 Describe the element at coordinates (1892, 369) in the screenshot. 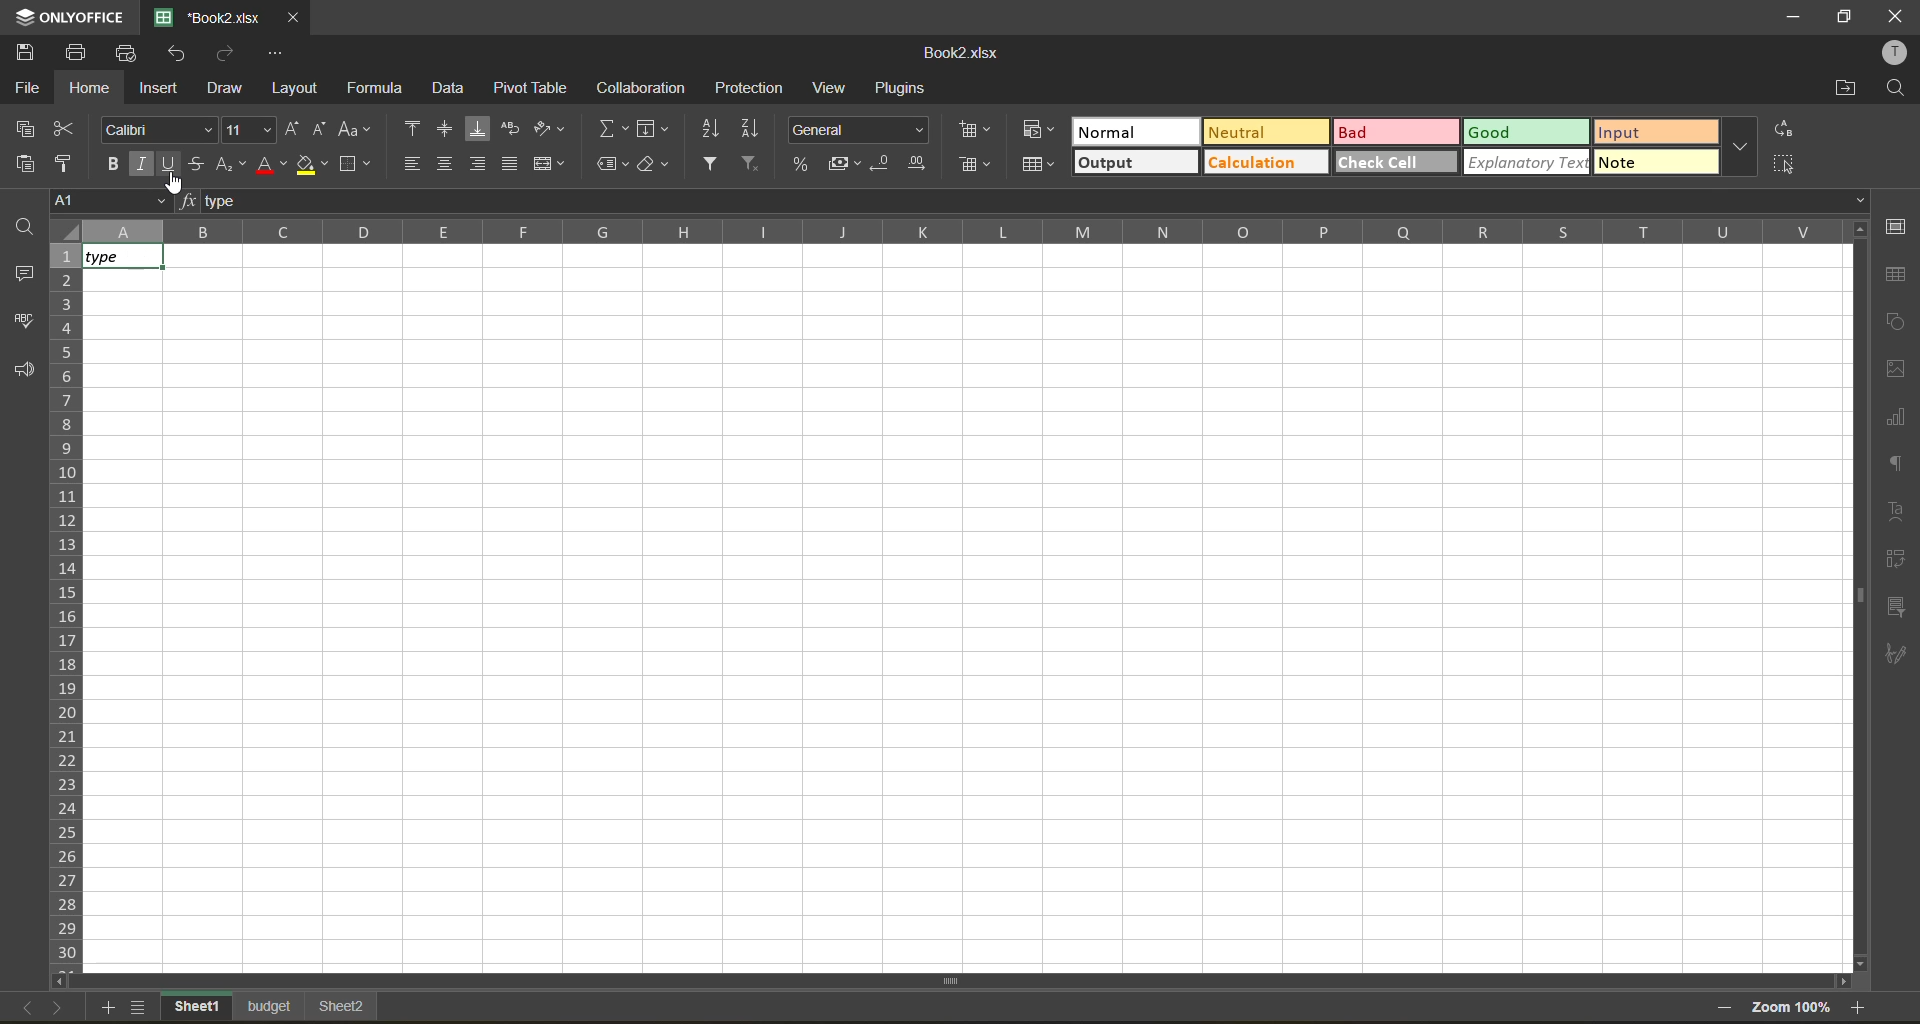

I see `images` at that location.